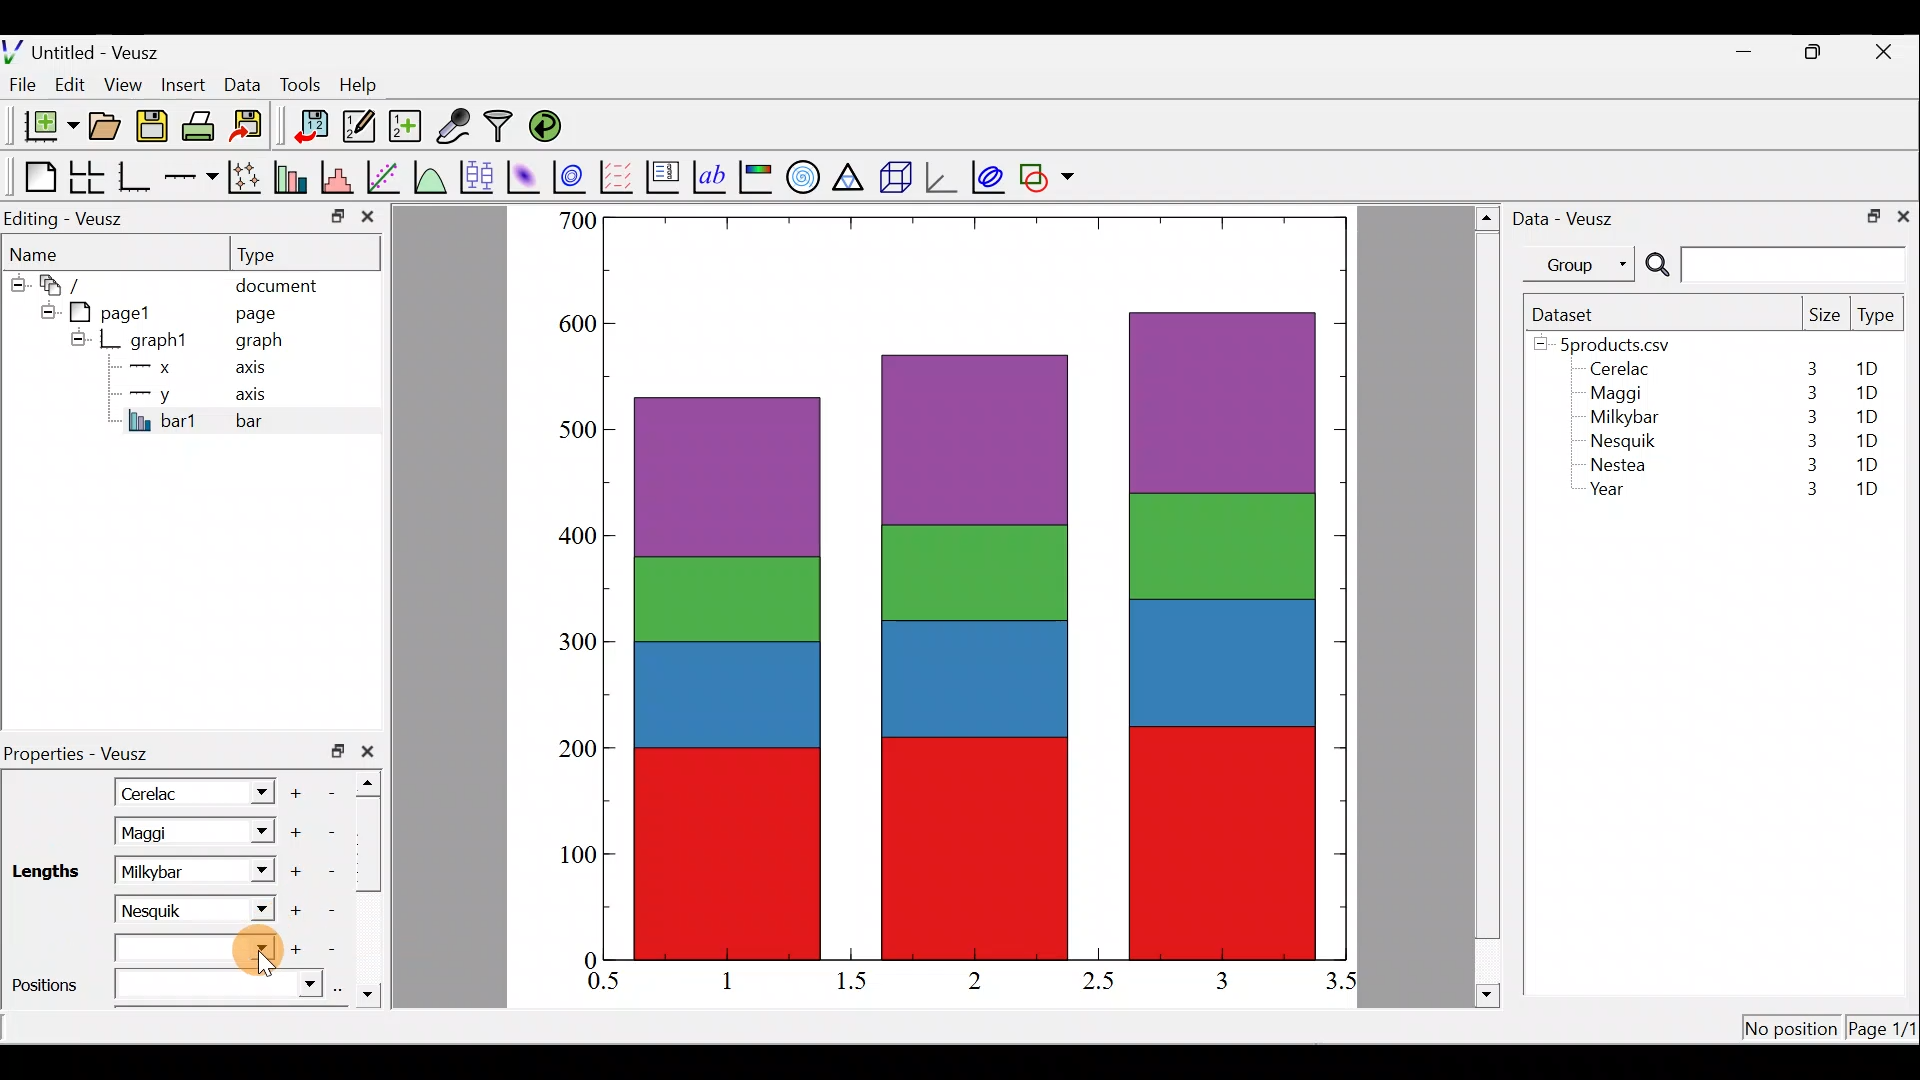 Image resolution: width=1920 pixels, height=1080 pixels. I want to click on document widget, so click(71, 282).